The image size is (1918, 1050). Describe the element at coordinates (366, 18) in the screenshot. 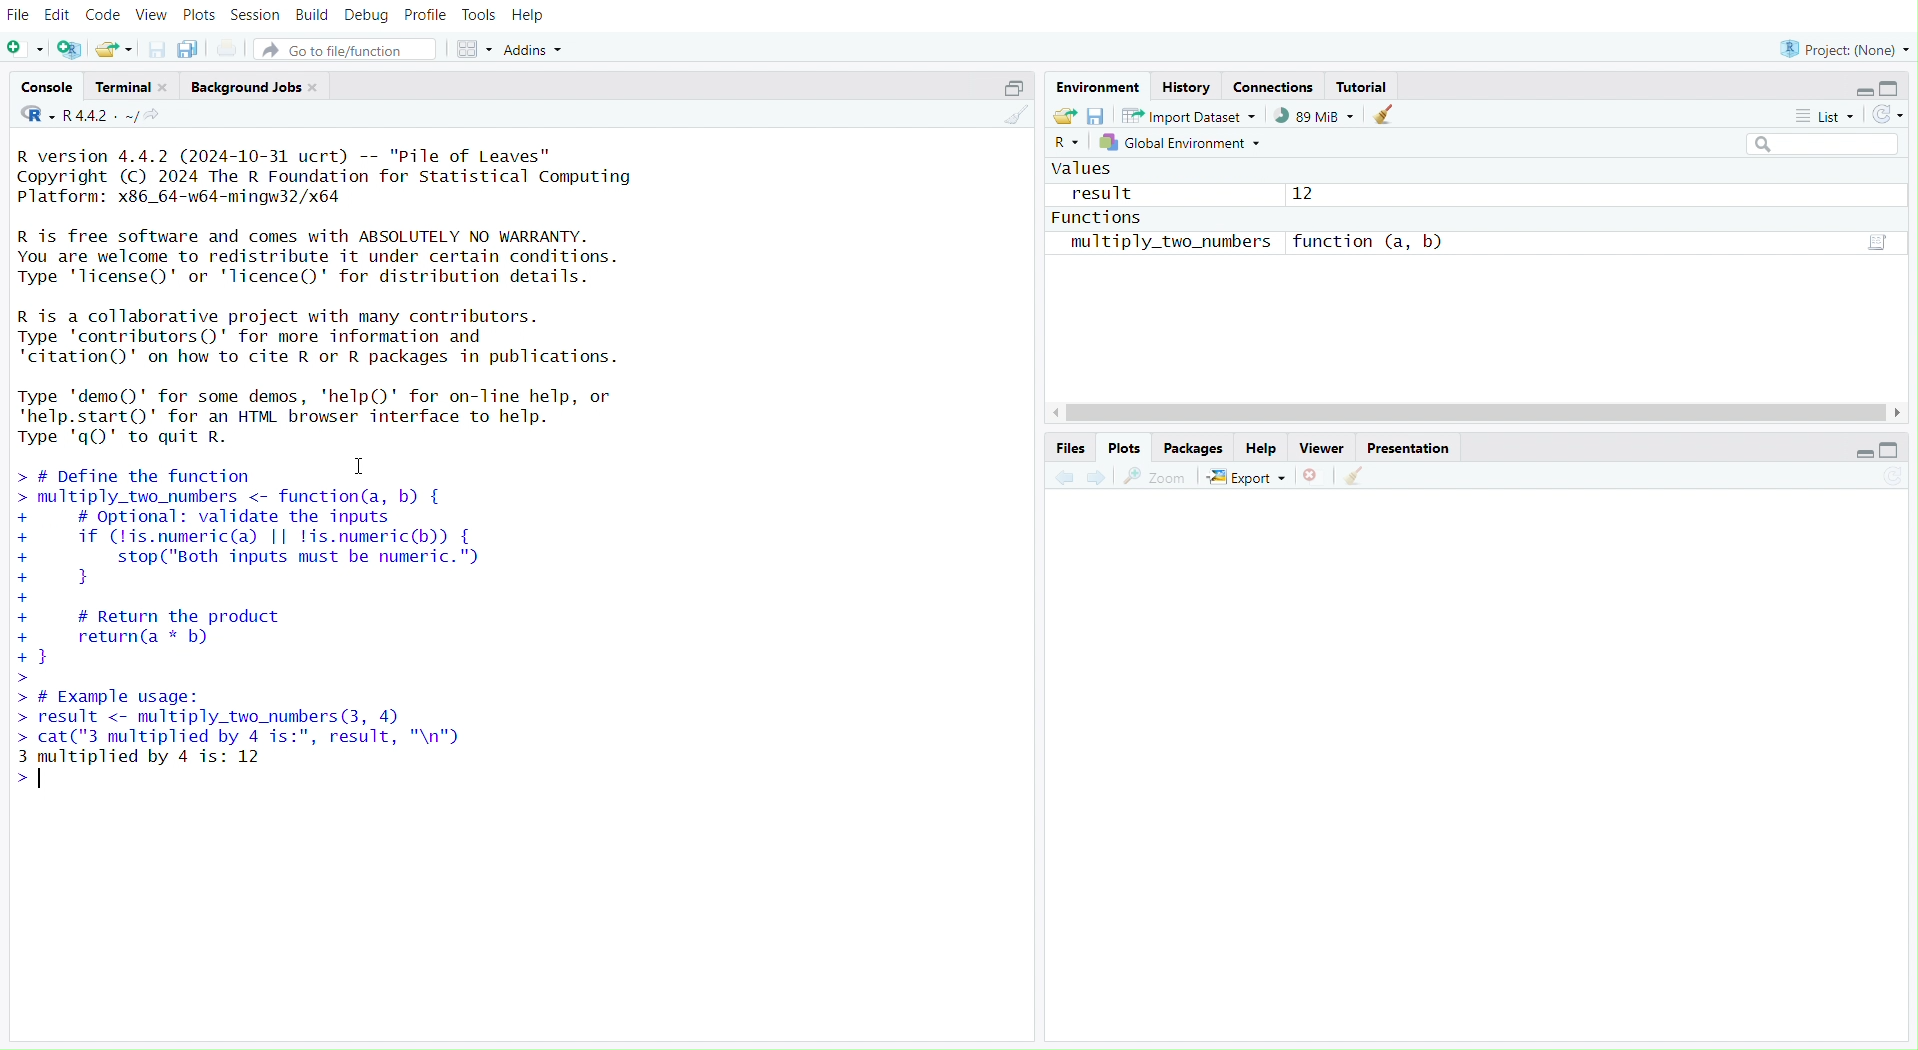

I see `Debug` at that location.